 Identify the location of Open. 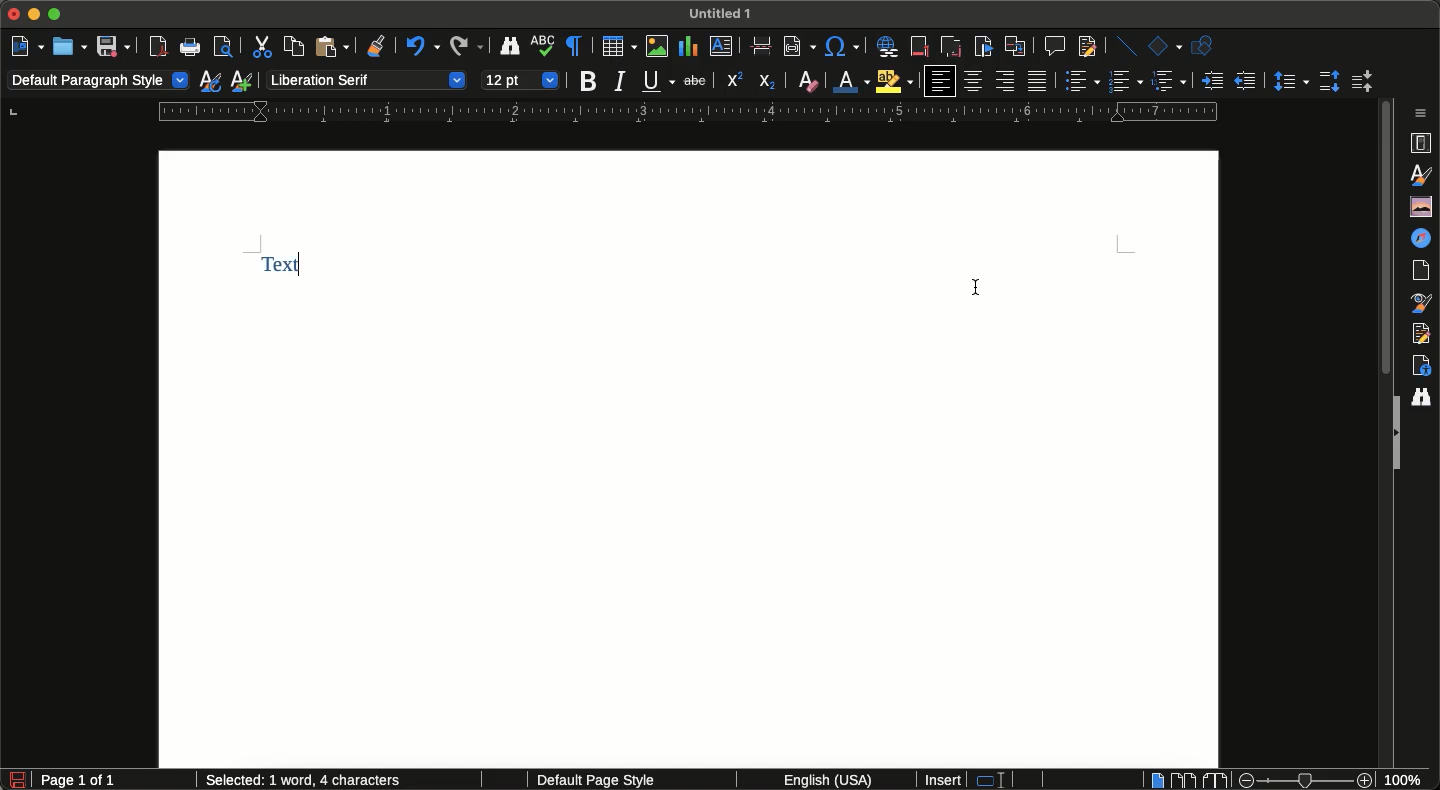
(69, 46).